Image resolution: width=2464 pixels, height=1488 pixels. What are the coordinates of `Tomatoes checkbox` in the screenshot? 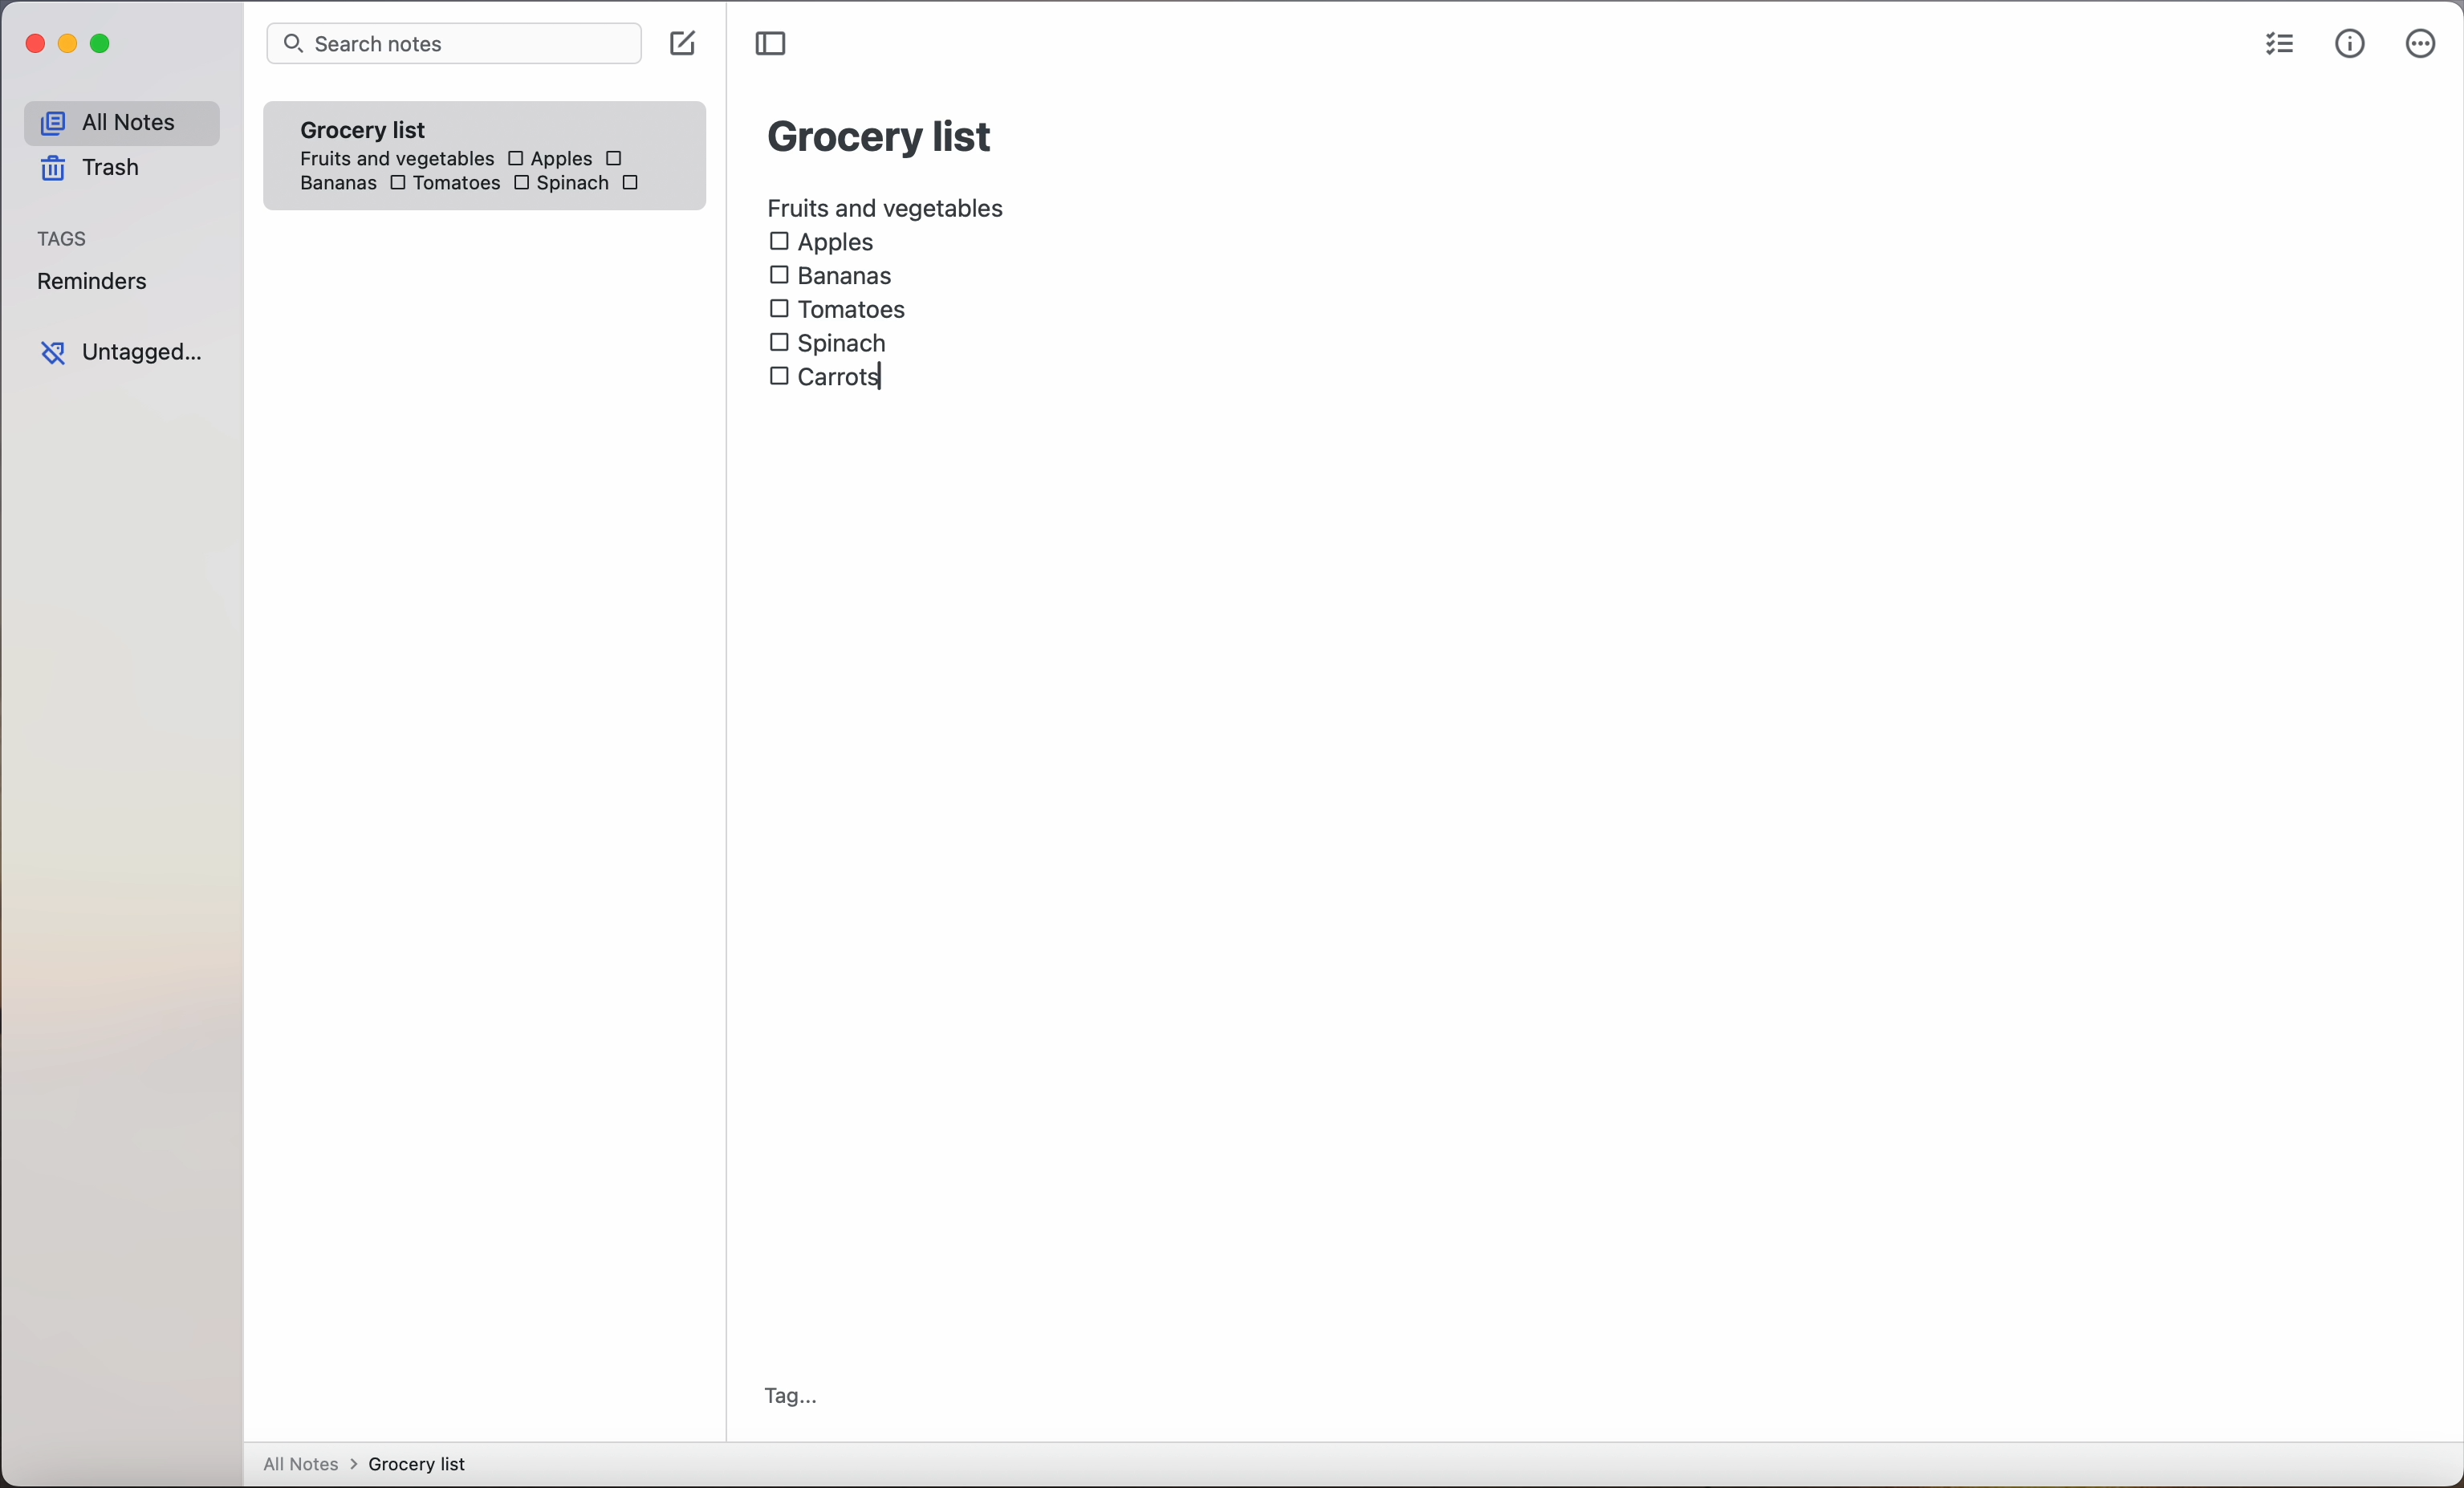 It's located at (837, 310).